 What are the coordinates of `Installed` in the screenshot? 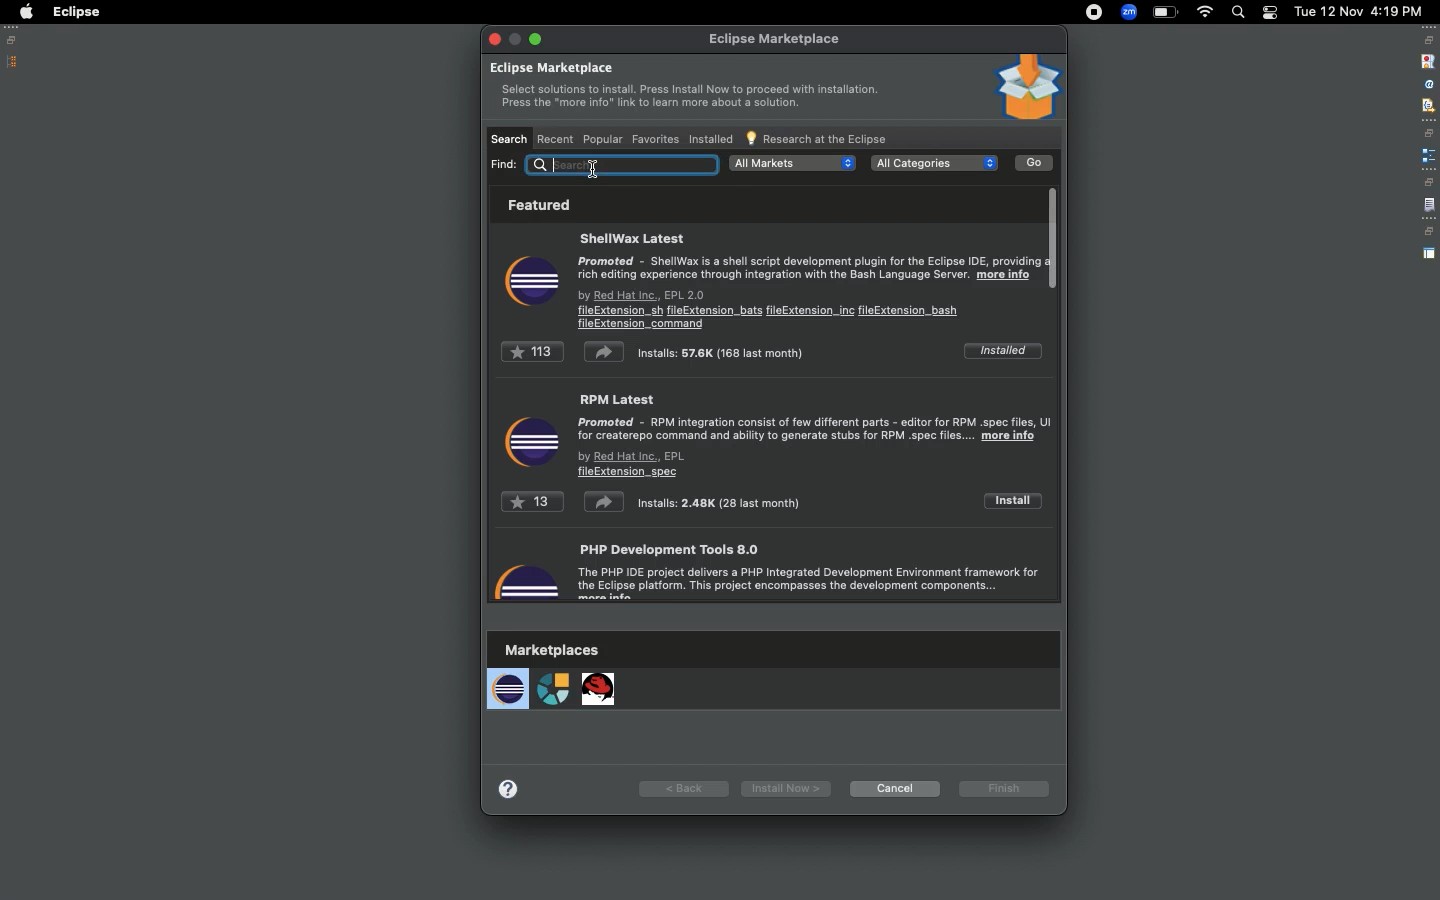 It's located at (710, 140).